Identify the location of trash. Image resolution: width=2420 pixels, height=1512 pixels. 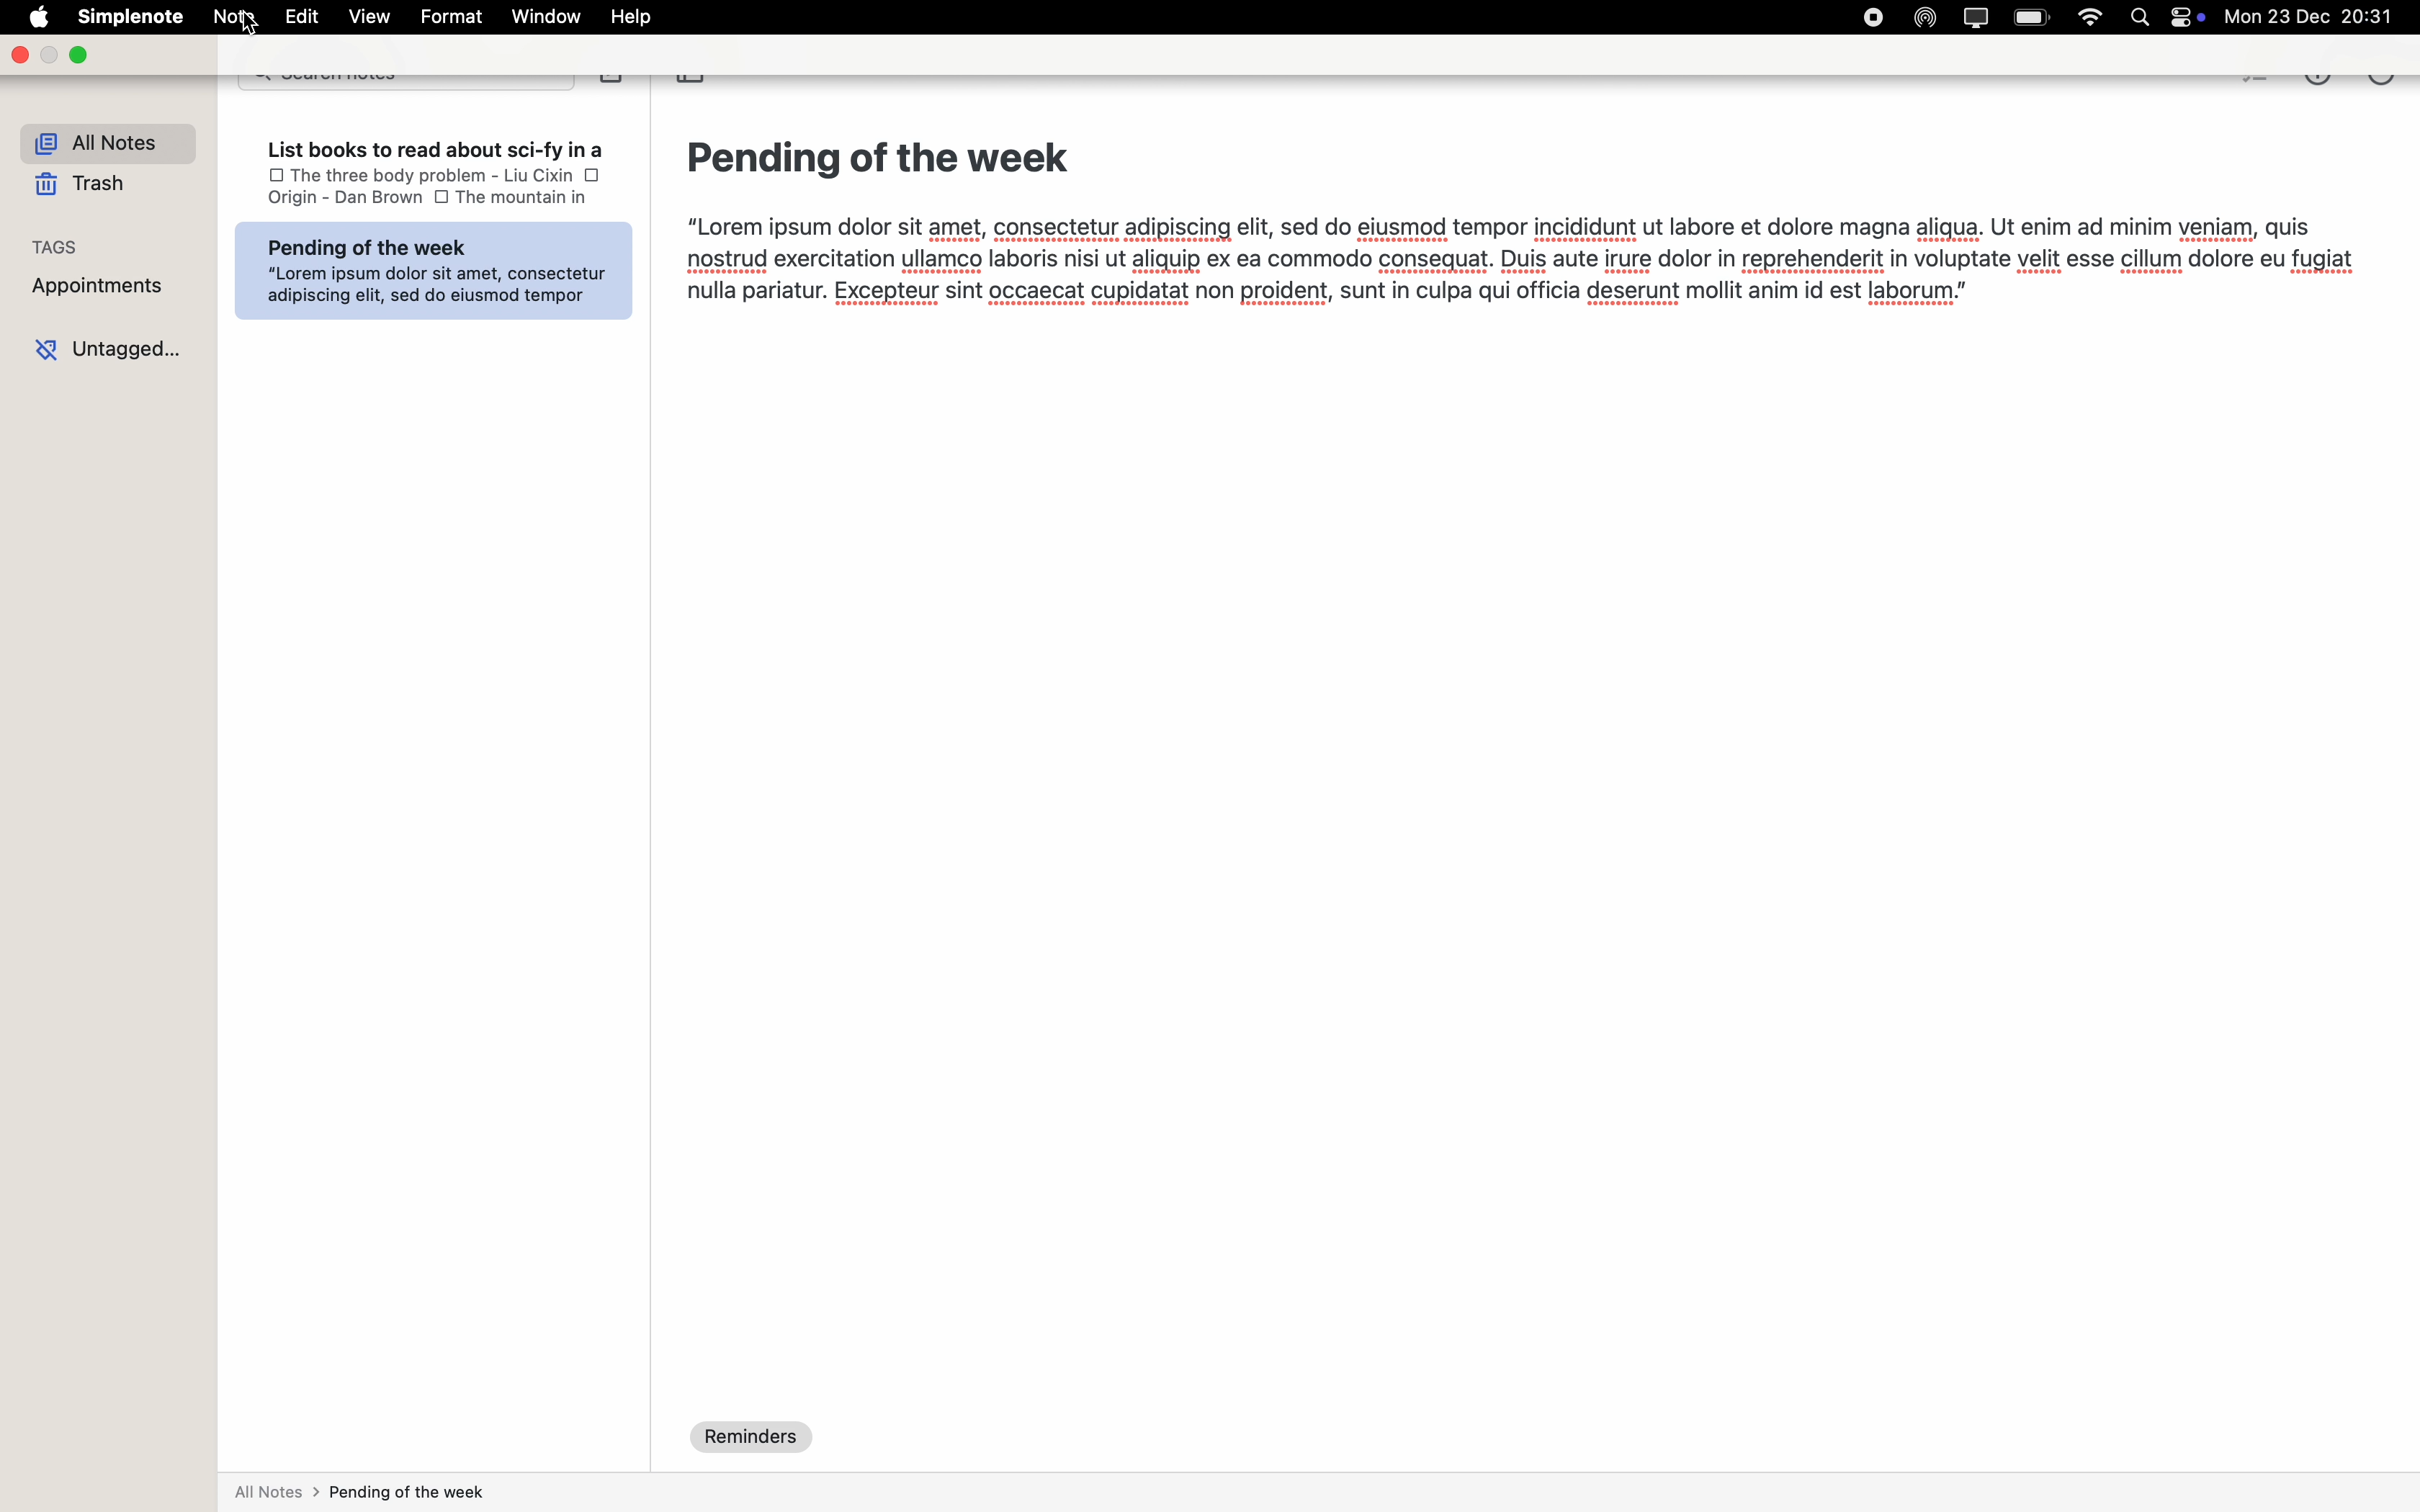
(80, 190).